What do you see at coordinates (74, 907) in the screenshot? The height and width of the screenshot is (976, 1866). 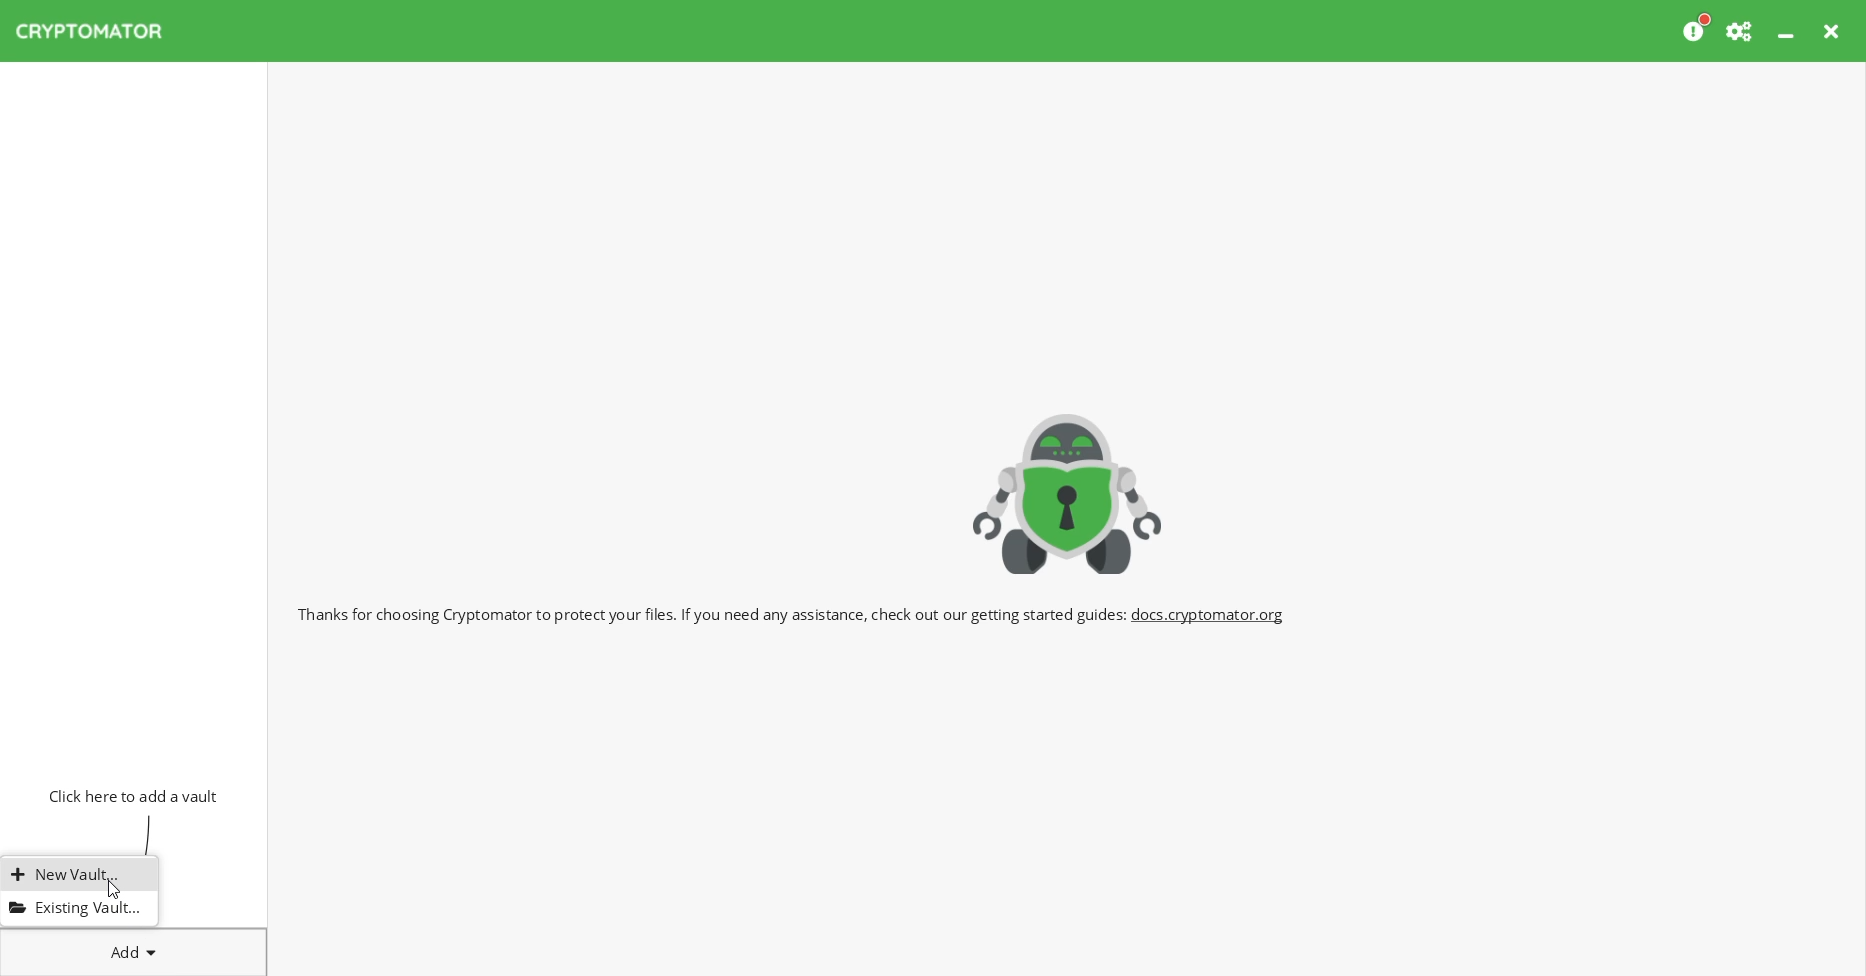 I see `Existing Vault` at bounding box center [74, 907].